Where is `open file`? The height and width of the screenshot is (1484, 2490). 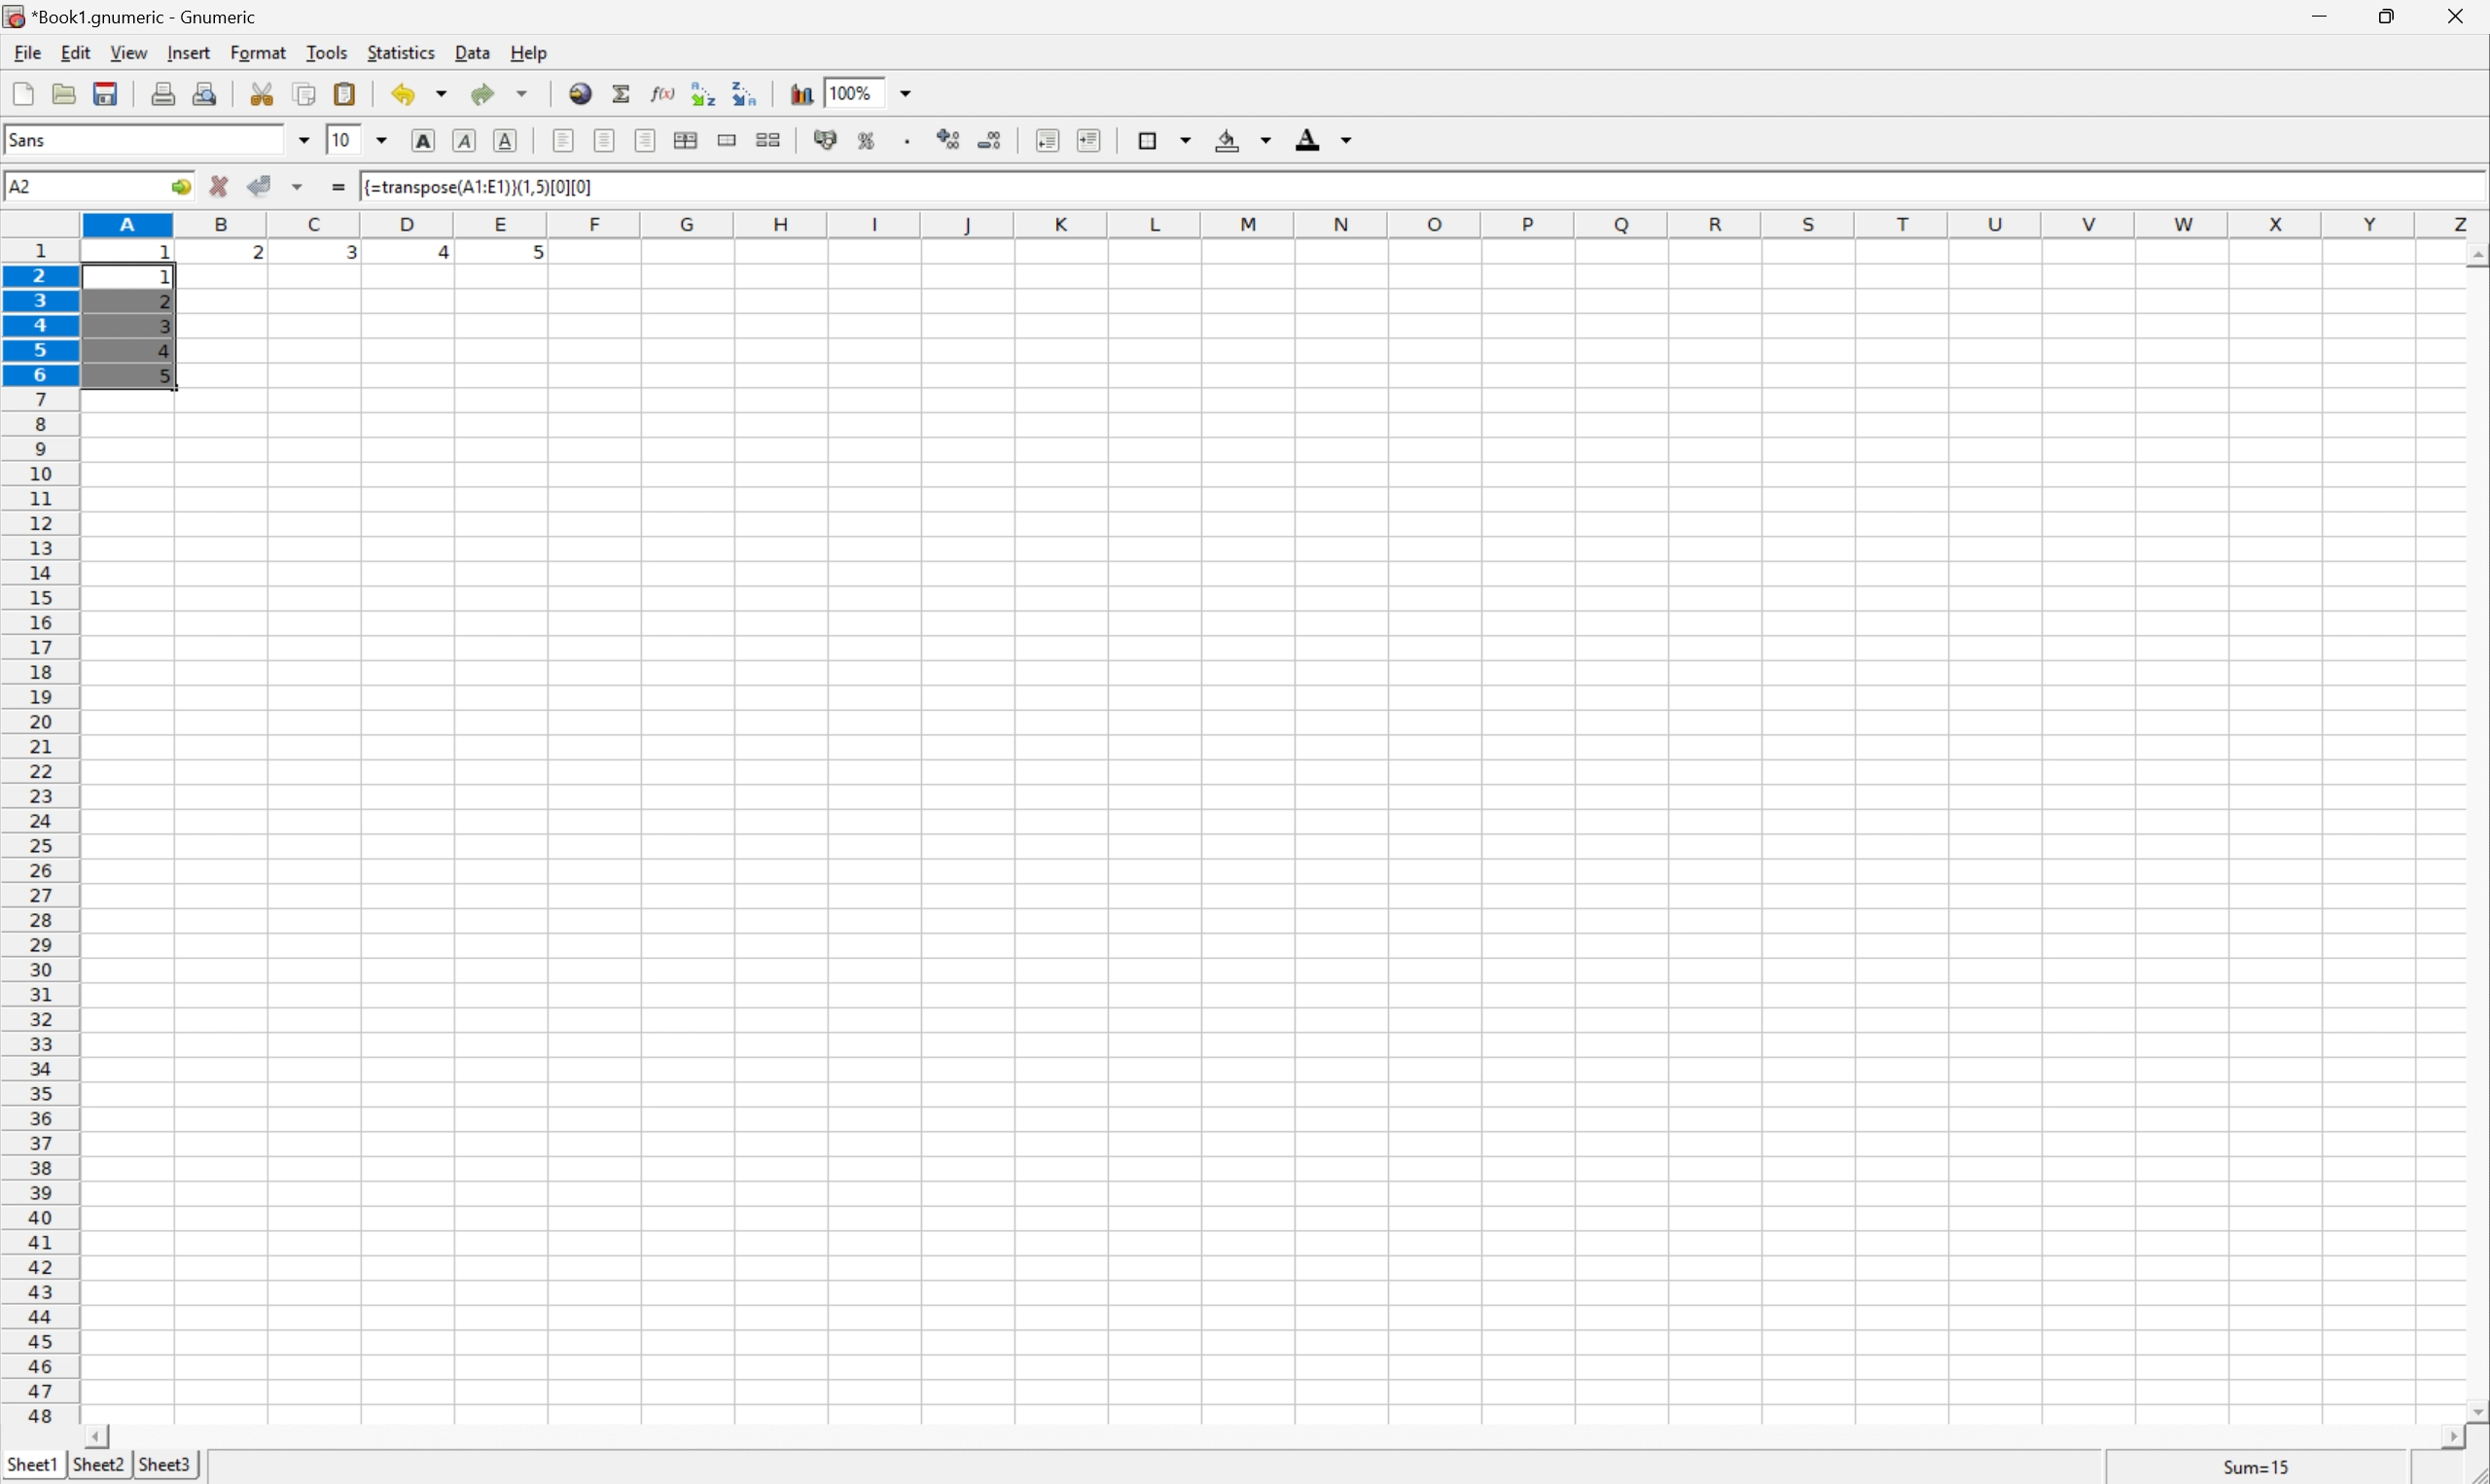 open file is located at coordinates (67, 92).